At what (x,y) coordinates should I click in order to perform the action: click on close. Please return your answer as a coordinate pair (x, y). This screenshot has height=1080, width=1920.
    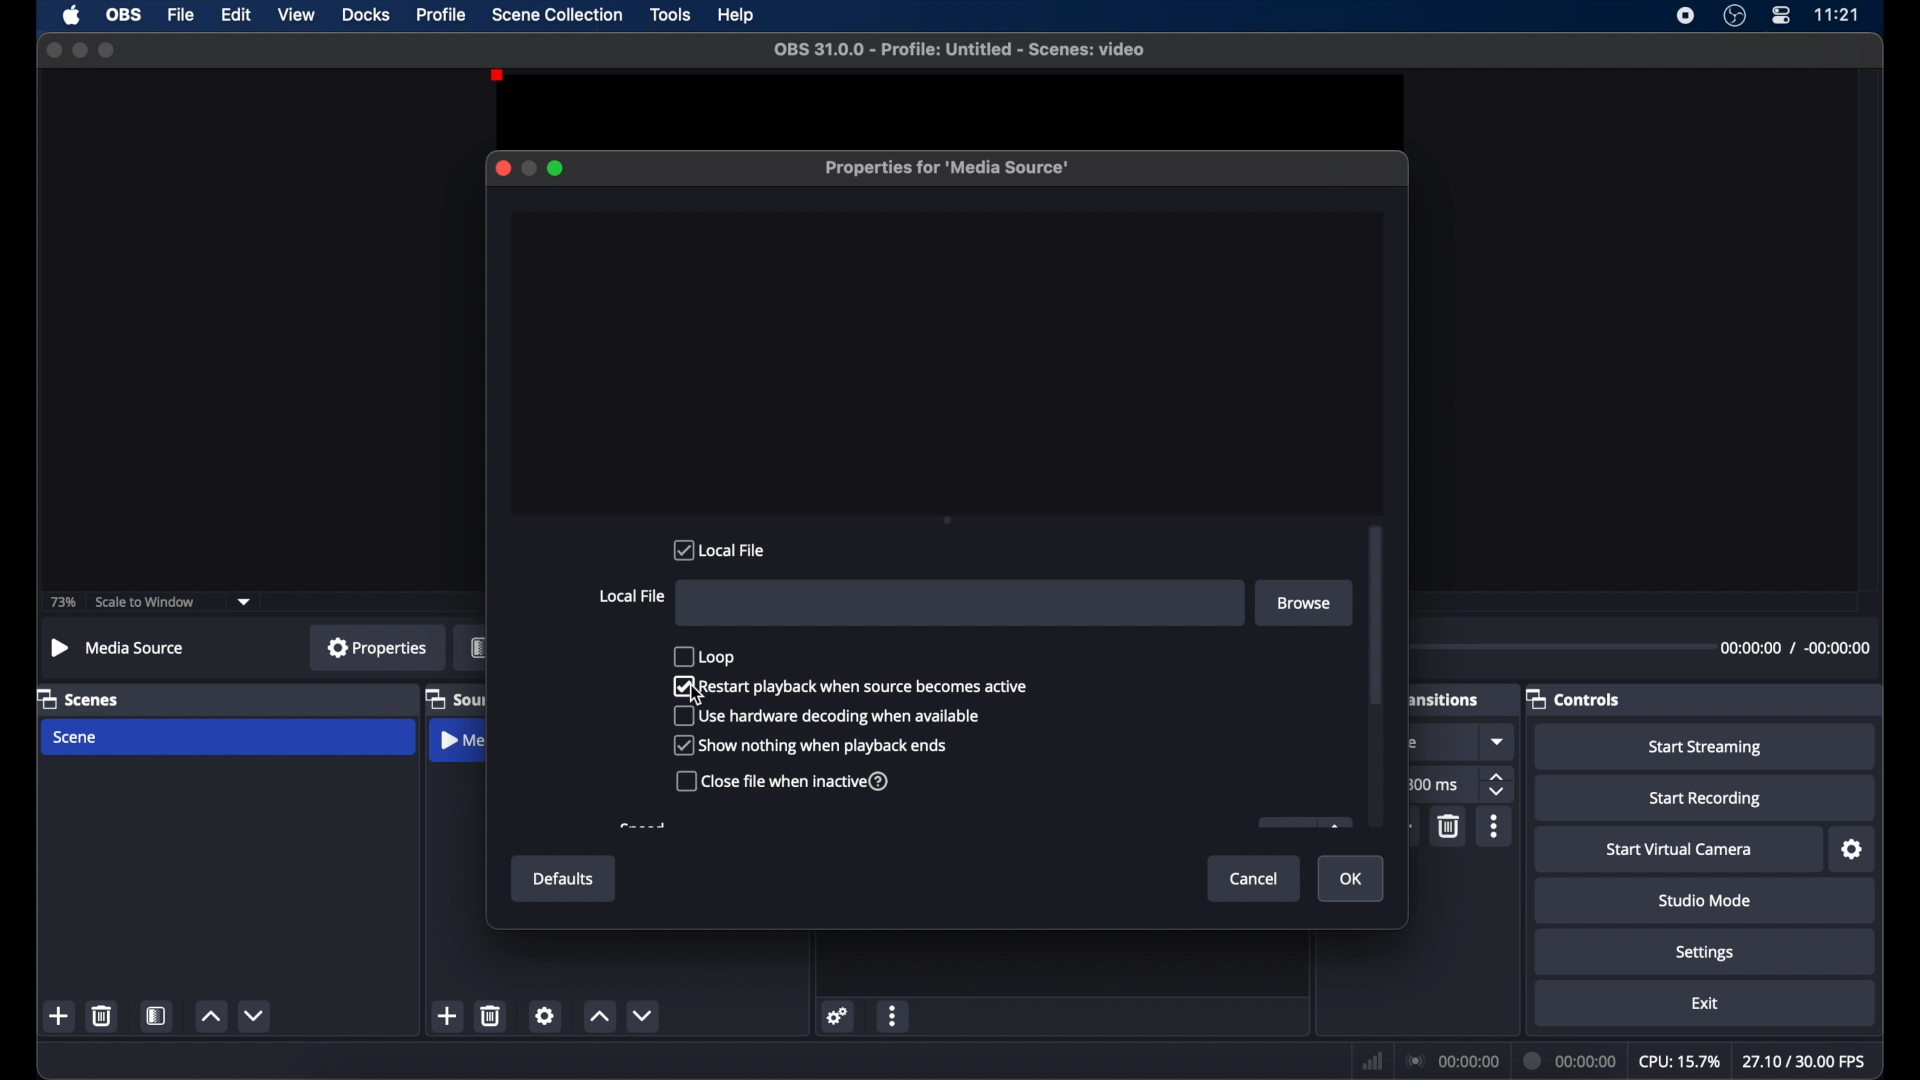
    Looking at the image, I should click on (502, 168).